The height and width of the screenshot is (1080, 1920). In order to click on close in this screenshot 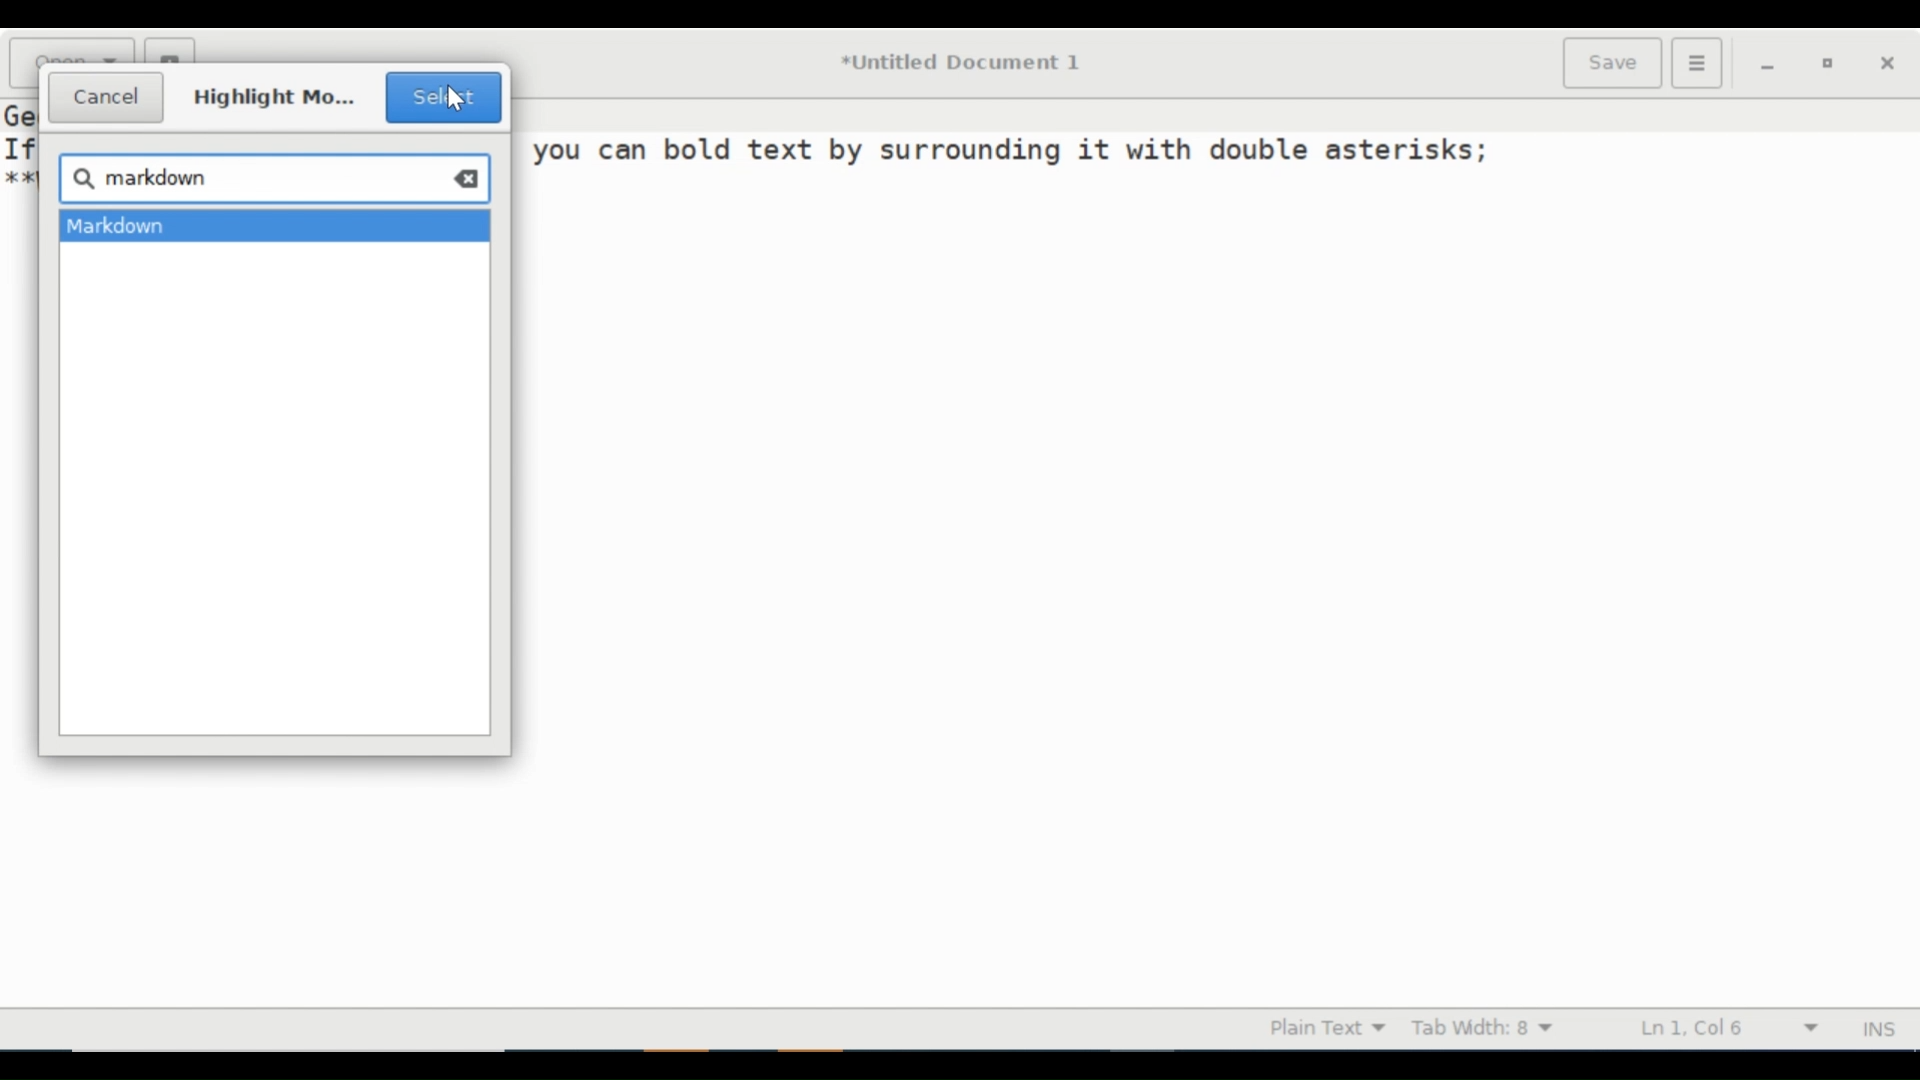, I will do `click(1887, 62)`.